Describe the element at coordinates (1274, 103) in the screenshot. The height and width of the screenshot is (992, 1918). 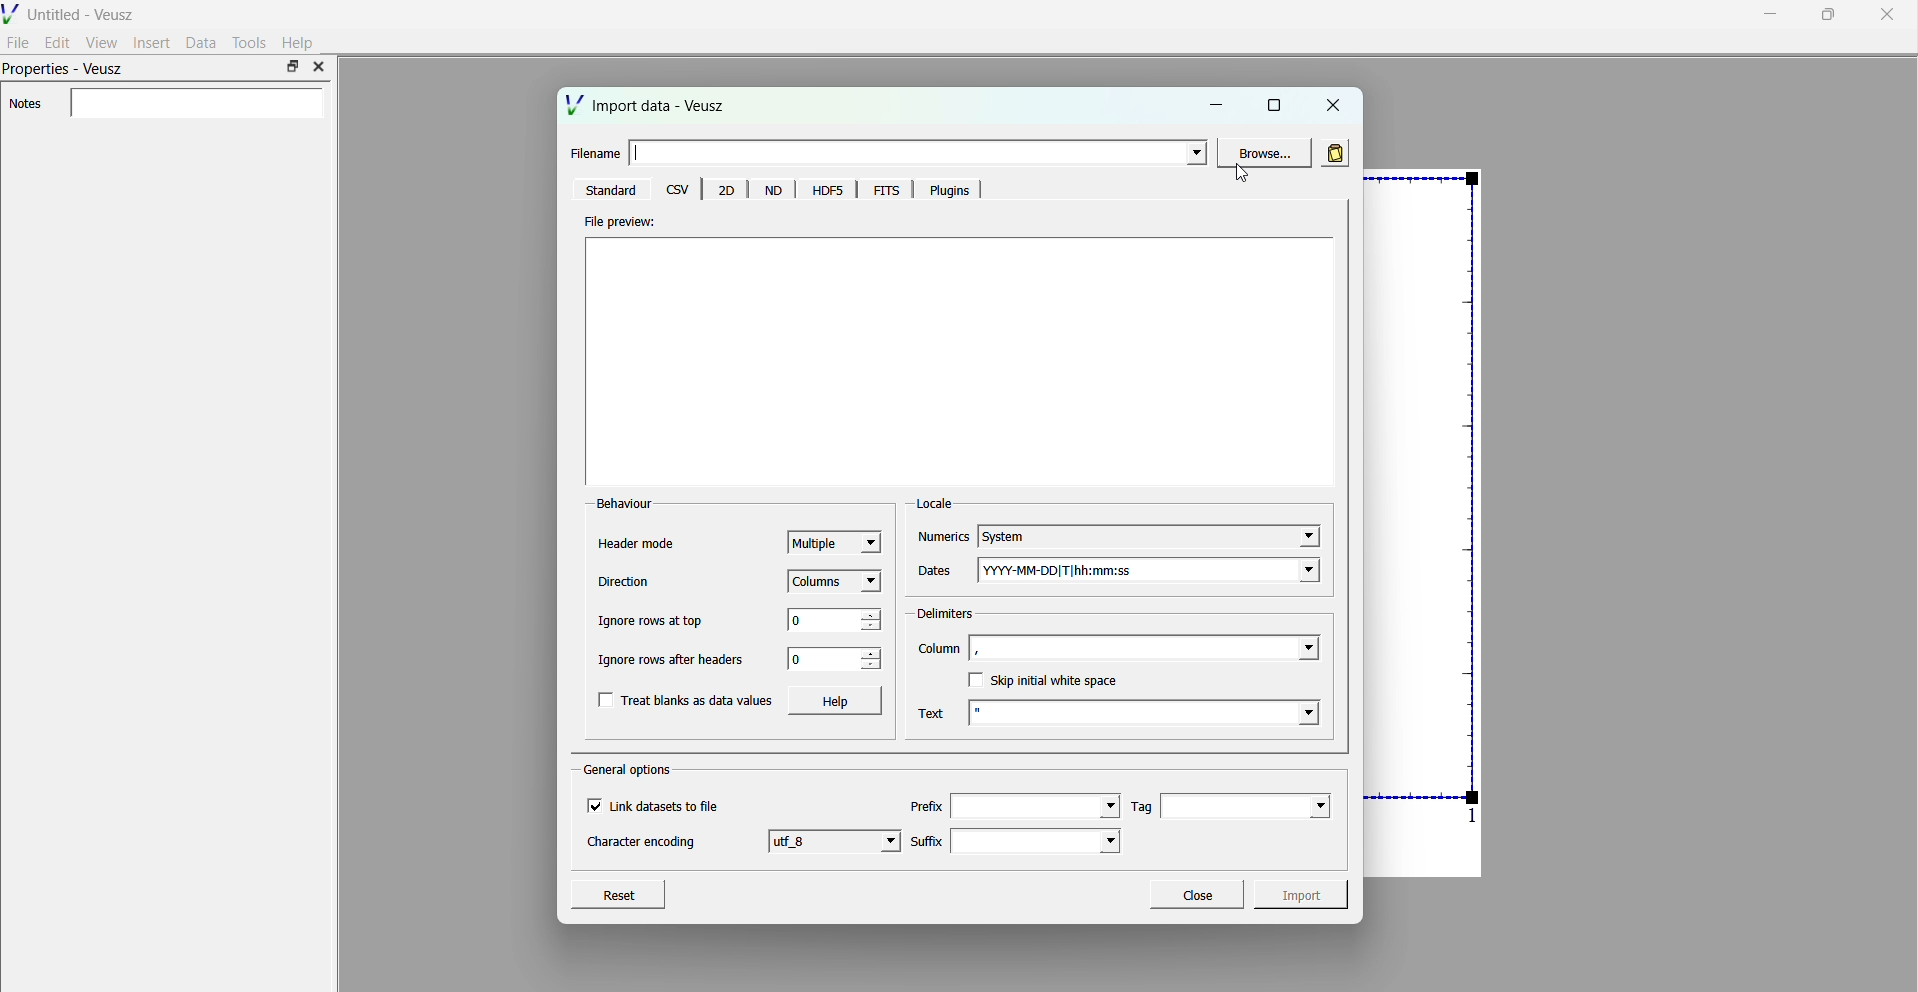
I see `maximise` at that location.